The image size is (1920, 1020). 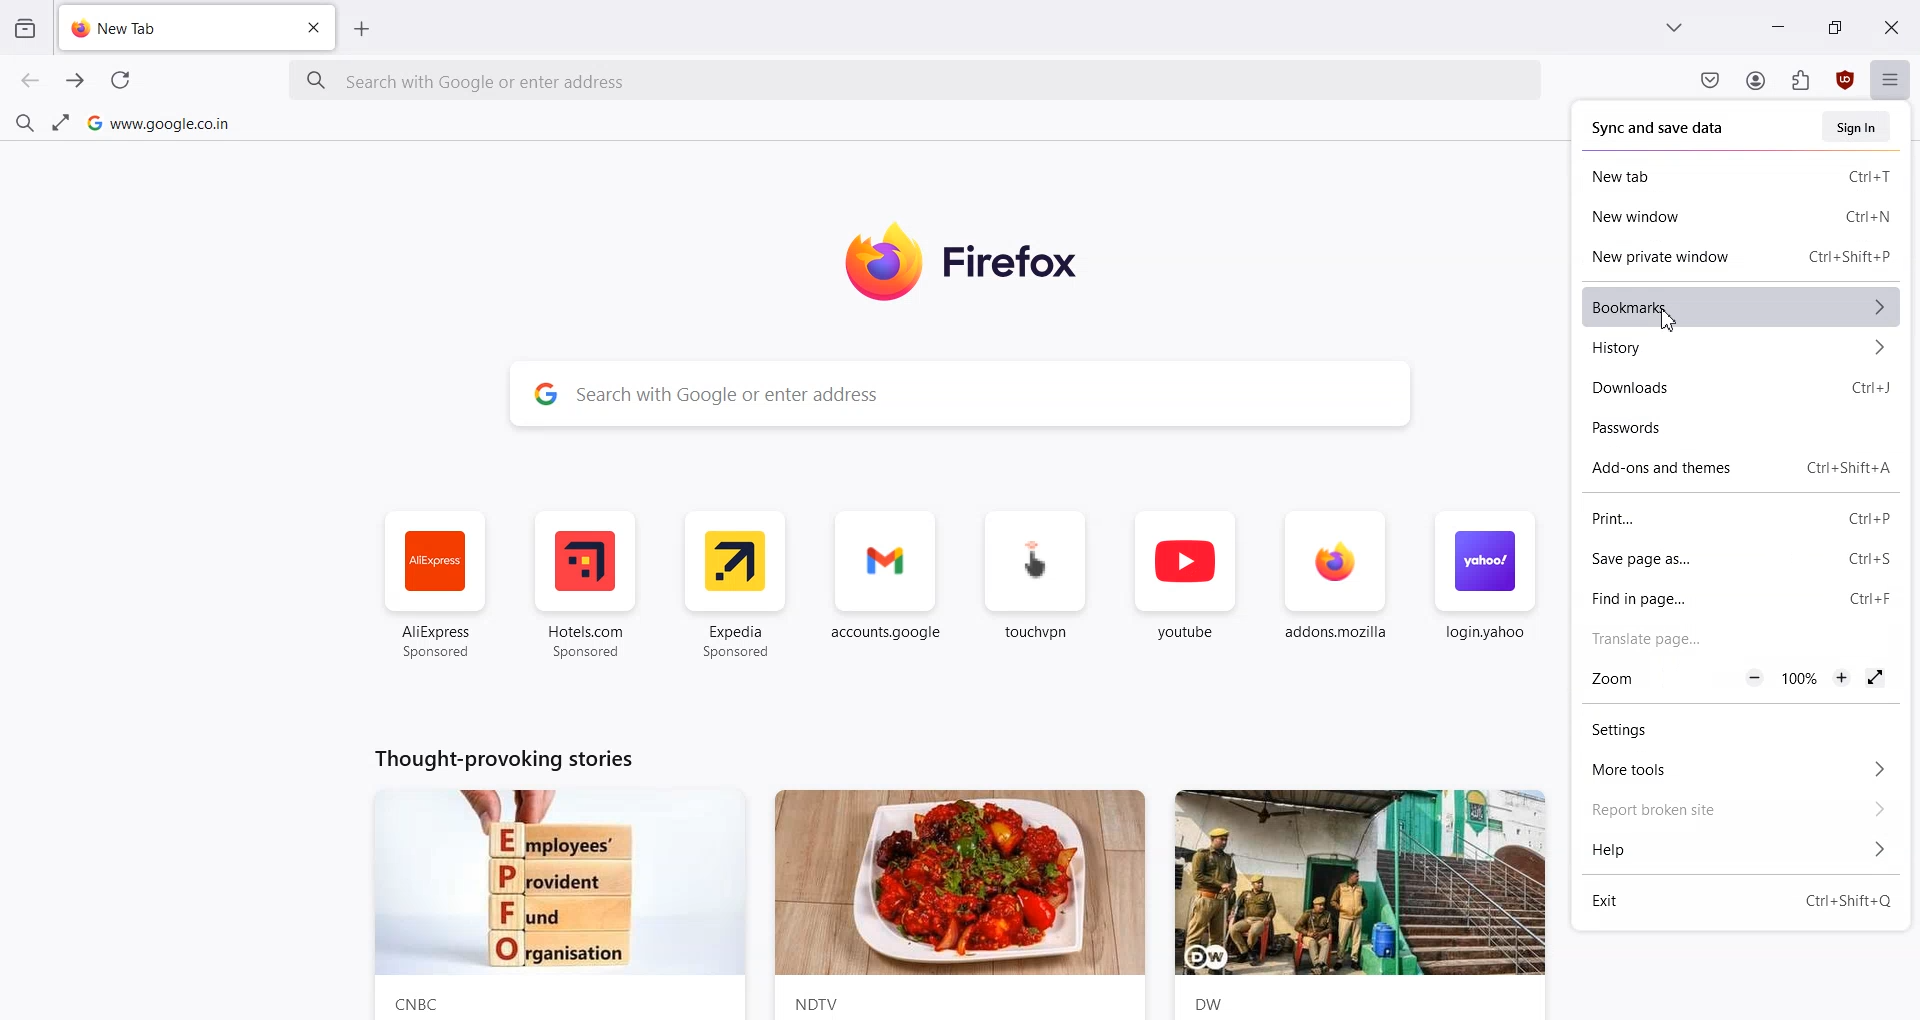 What do you see at coordinates (1676, 27) in the screenshot?
I see `List all tab` at bounding box center [1676, 27].